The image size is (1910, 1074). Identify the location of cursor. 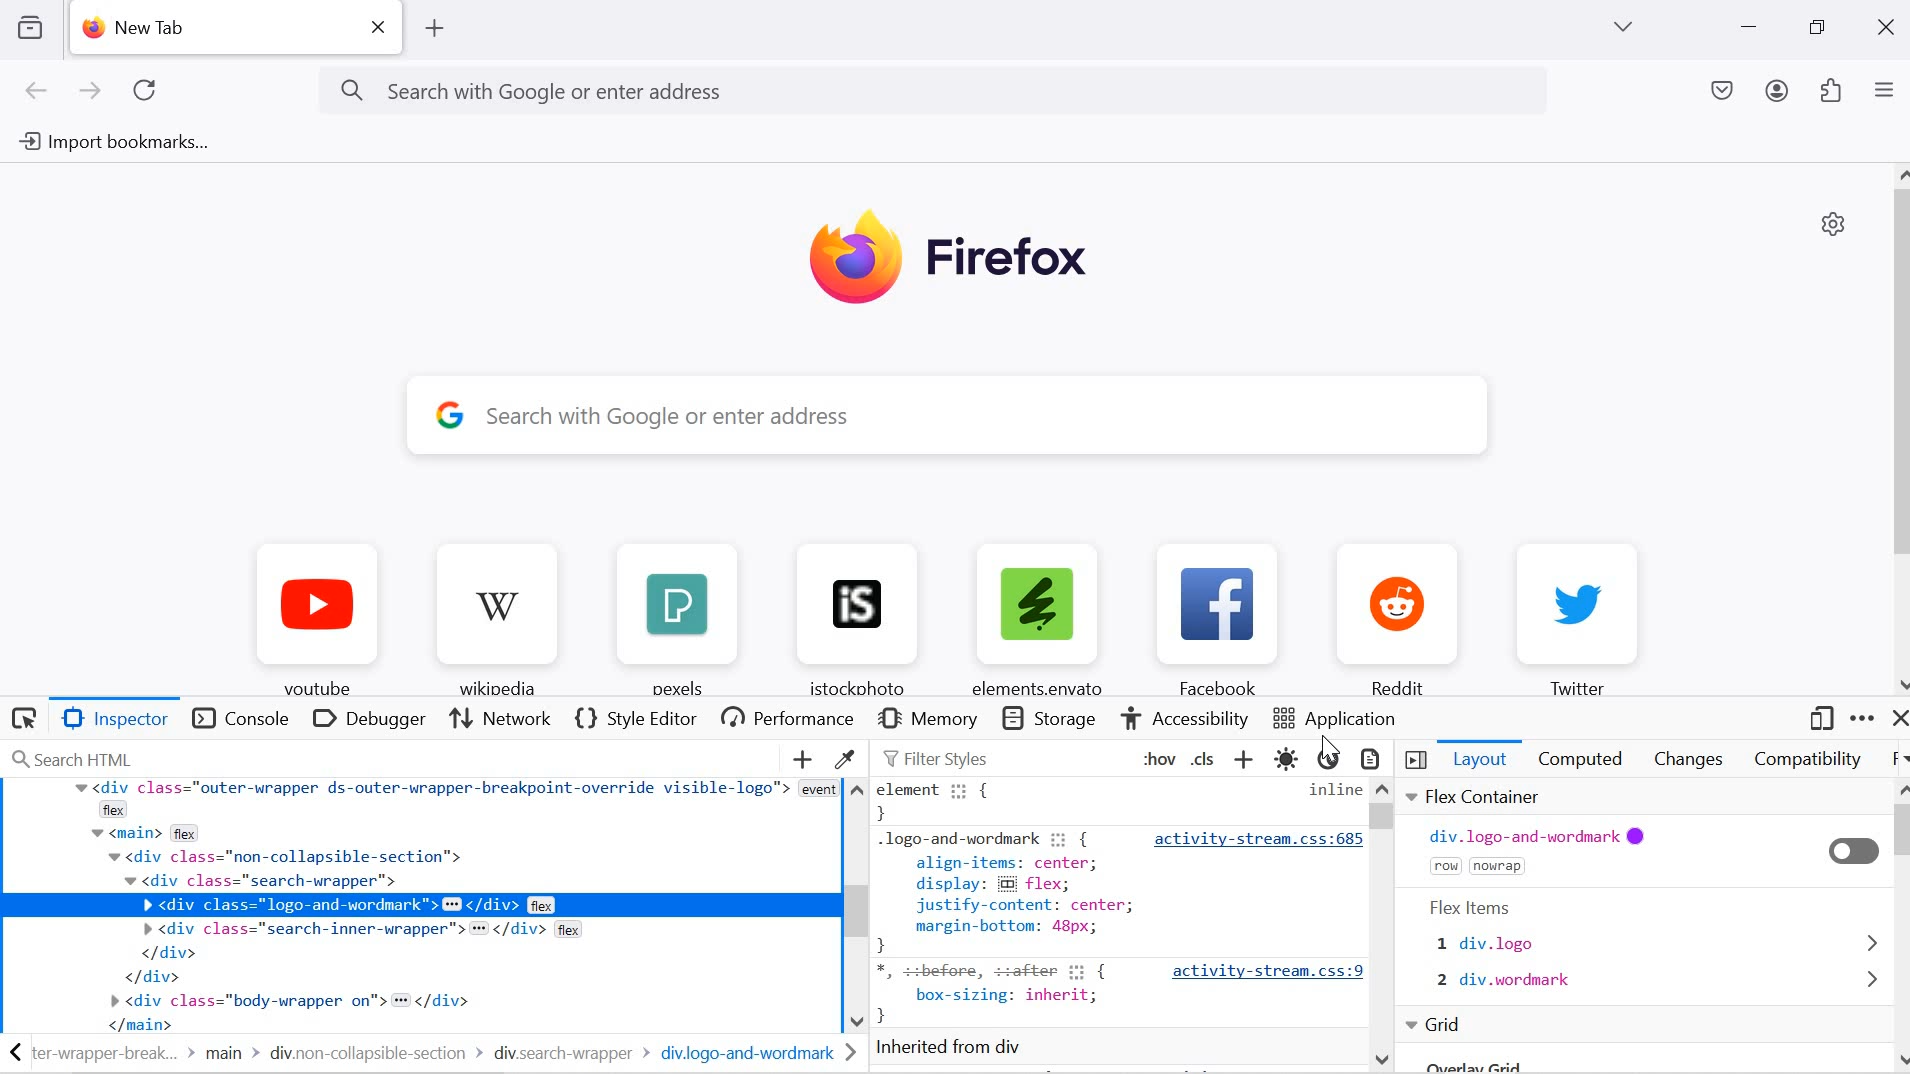
(1330, 741).